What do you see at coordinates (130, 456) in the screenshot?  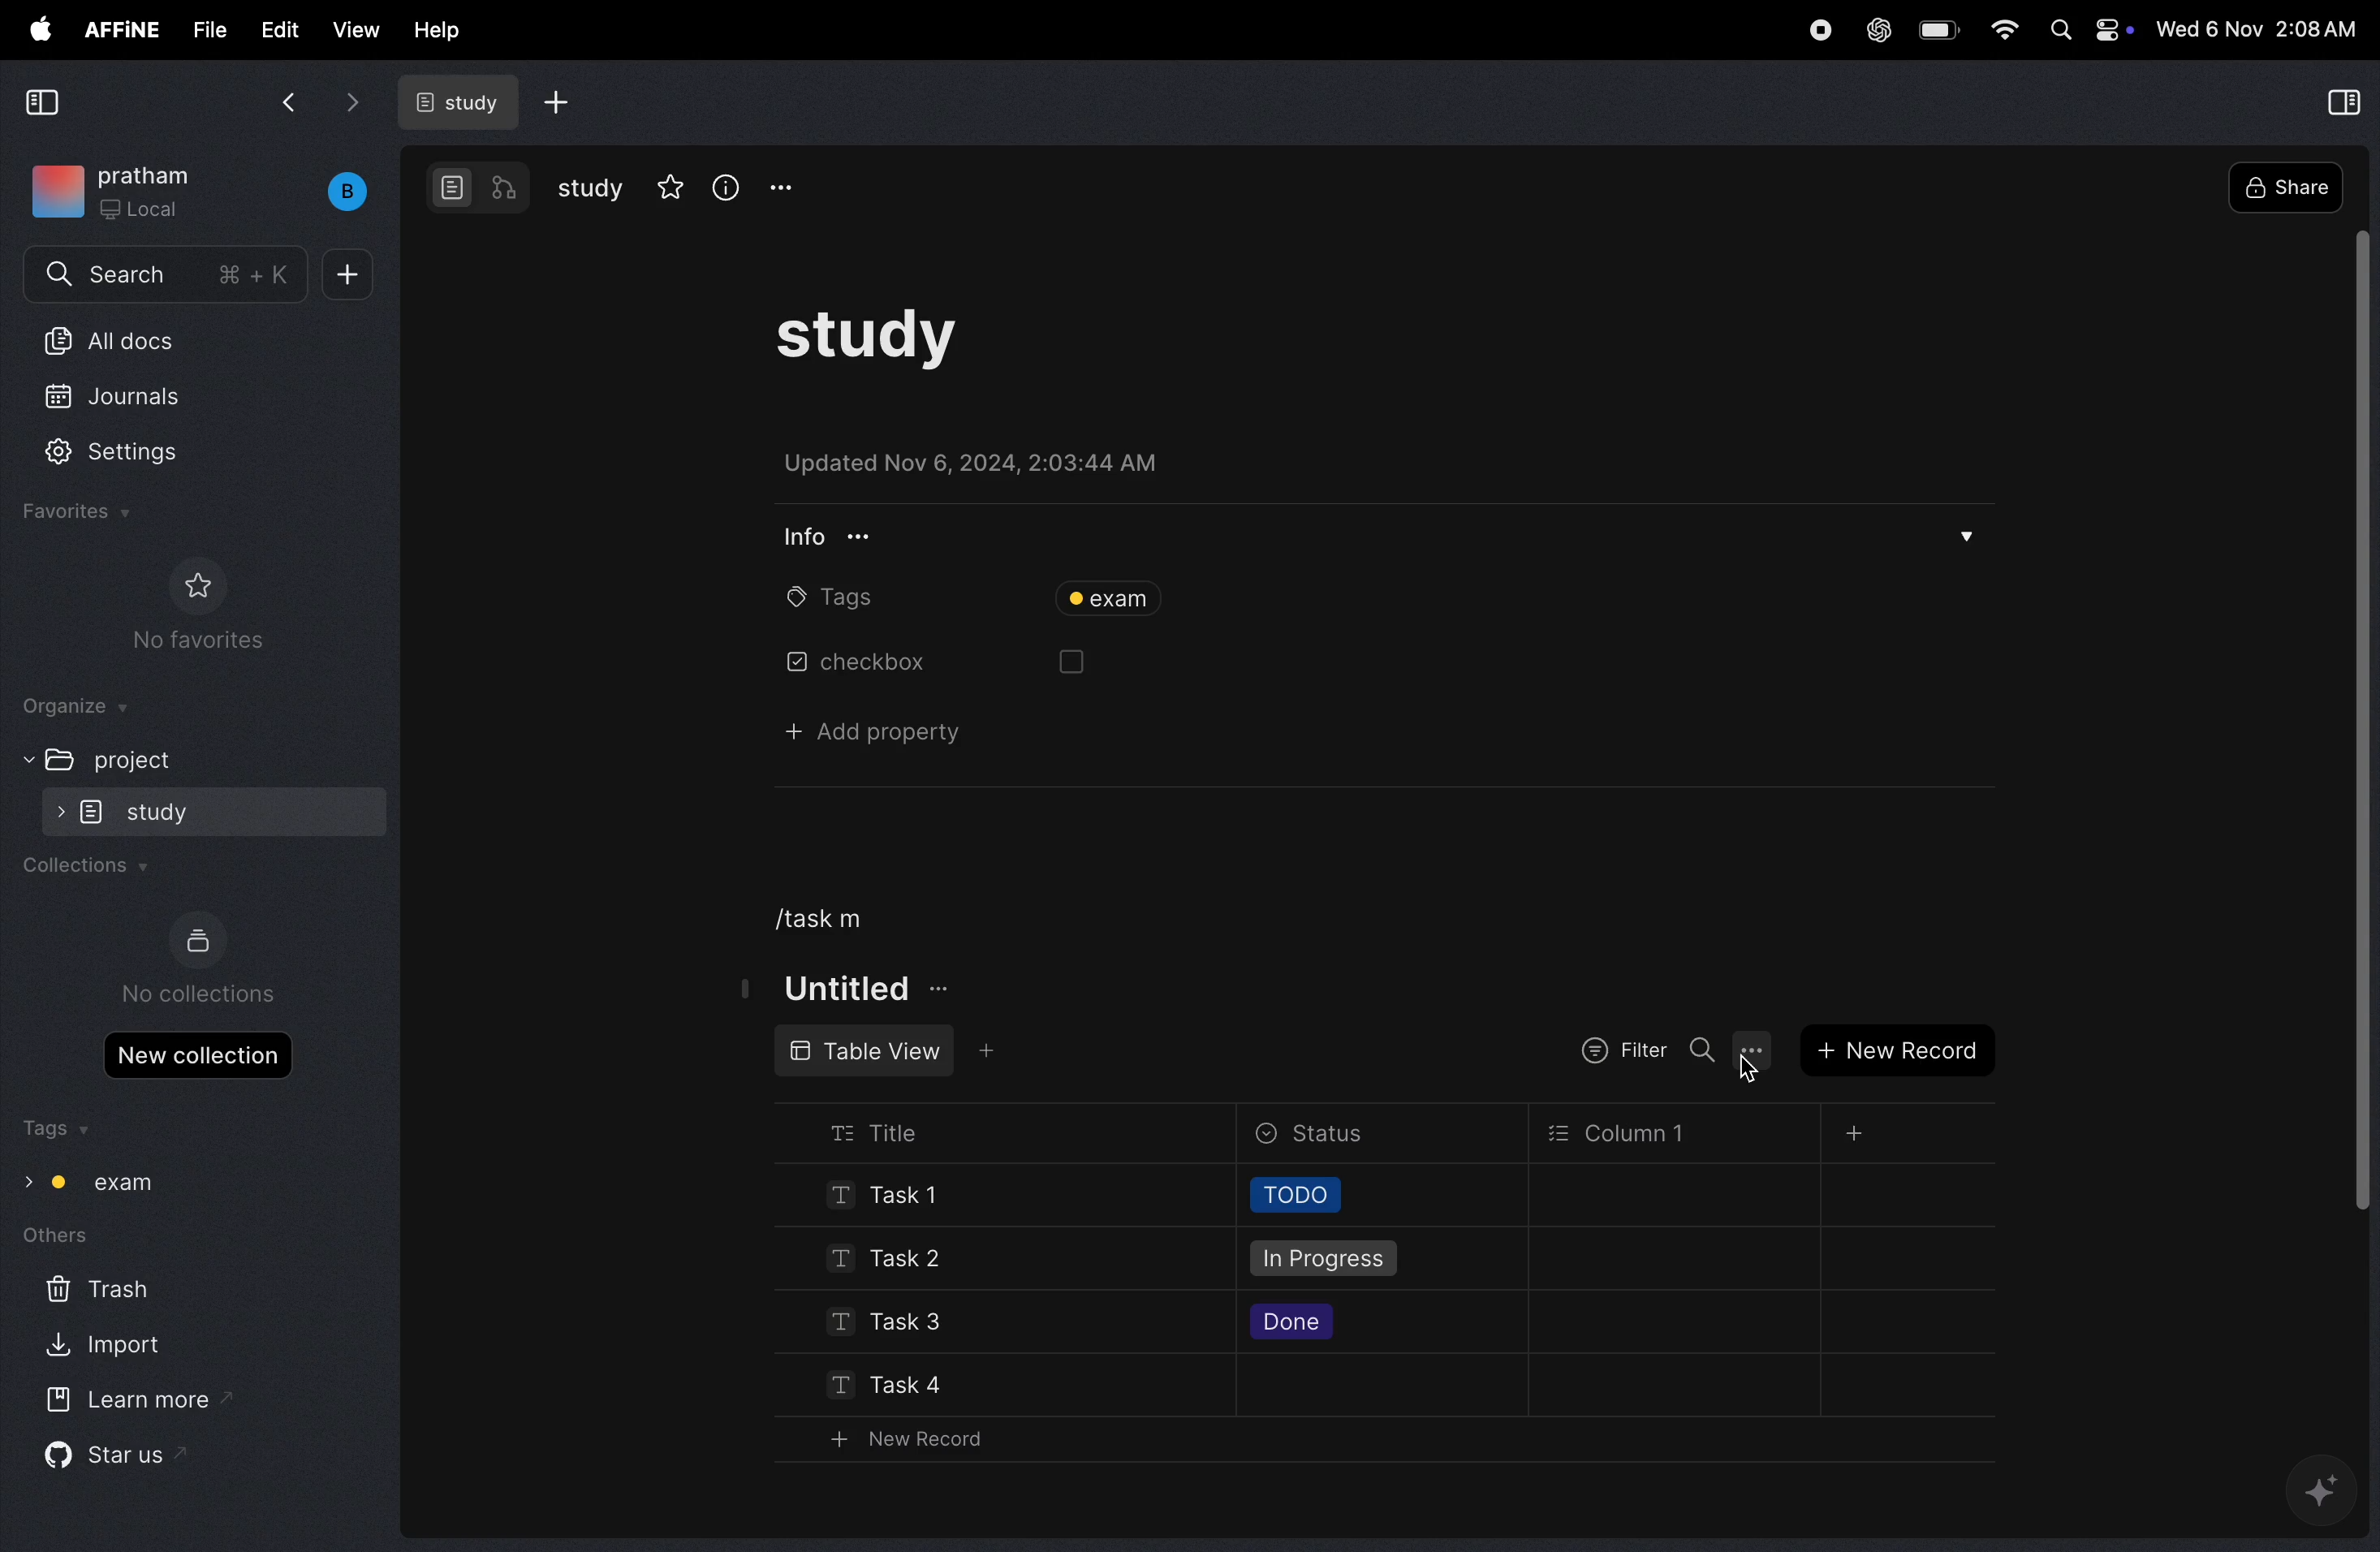 I see `settings` at bounding box center [130, 456].